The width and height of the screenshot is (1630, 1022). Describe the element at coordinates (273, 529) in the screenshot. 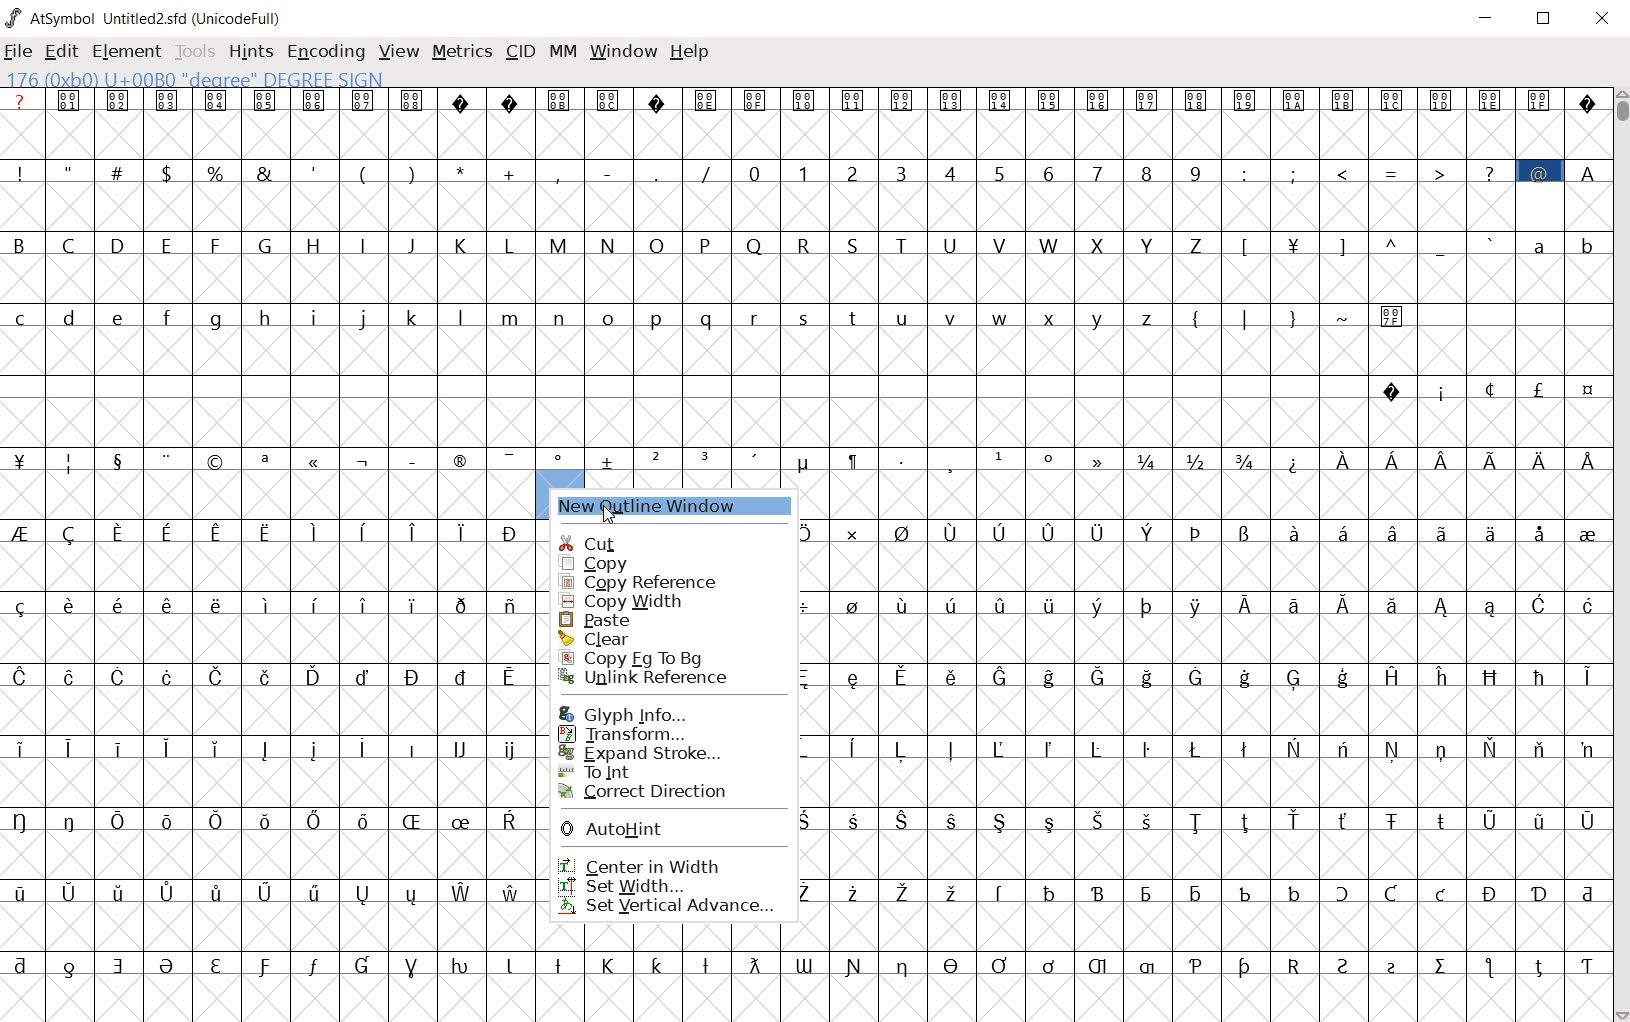

I see `special letters` at that location.